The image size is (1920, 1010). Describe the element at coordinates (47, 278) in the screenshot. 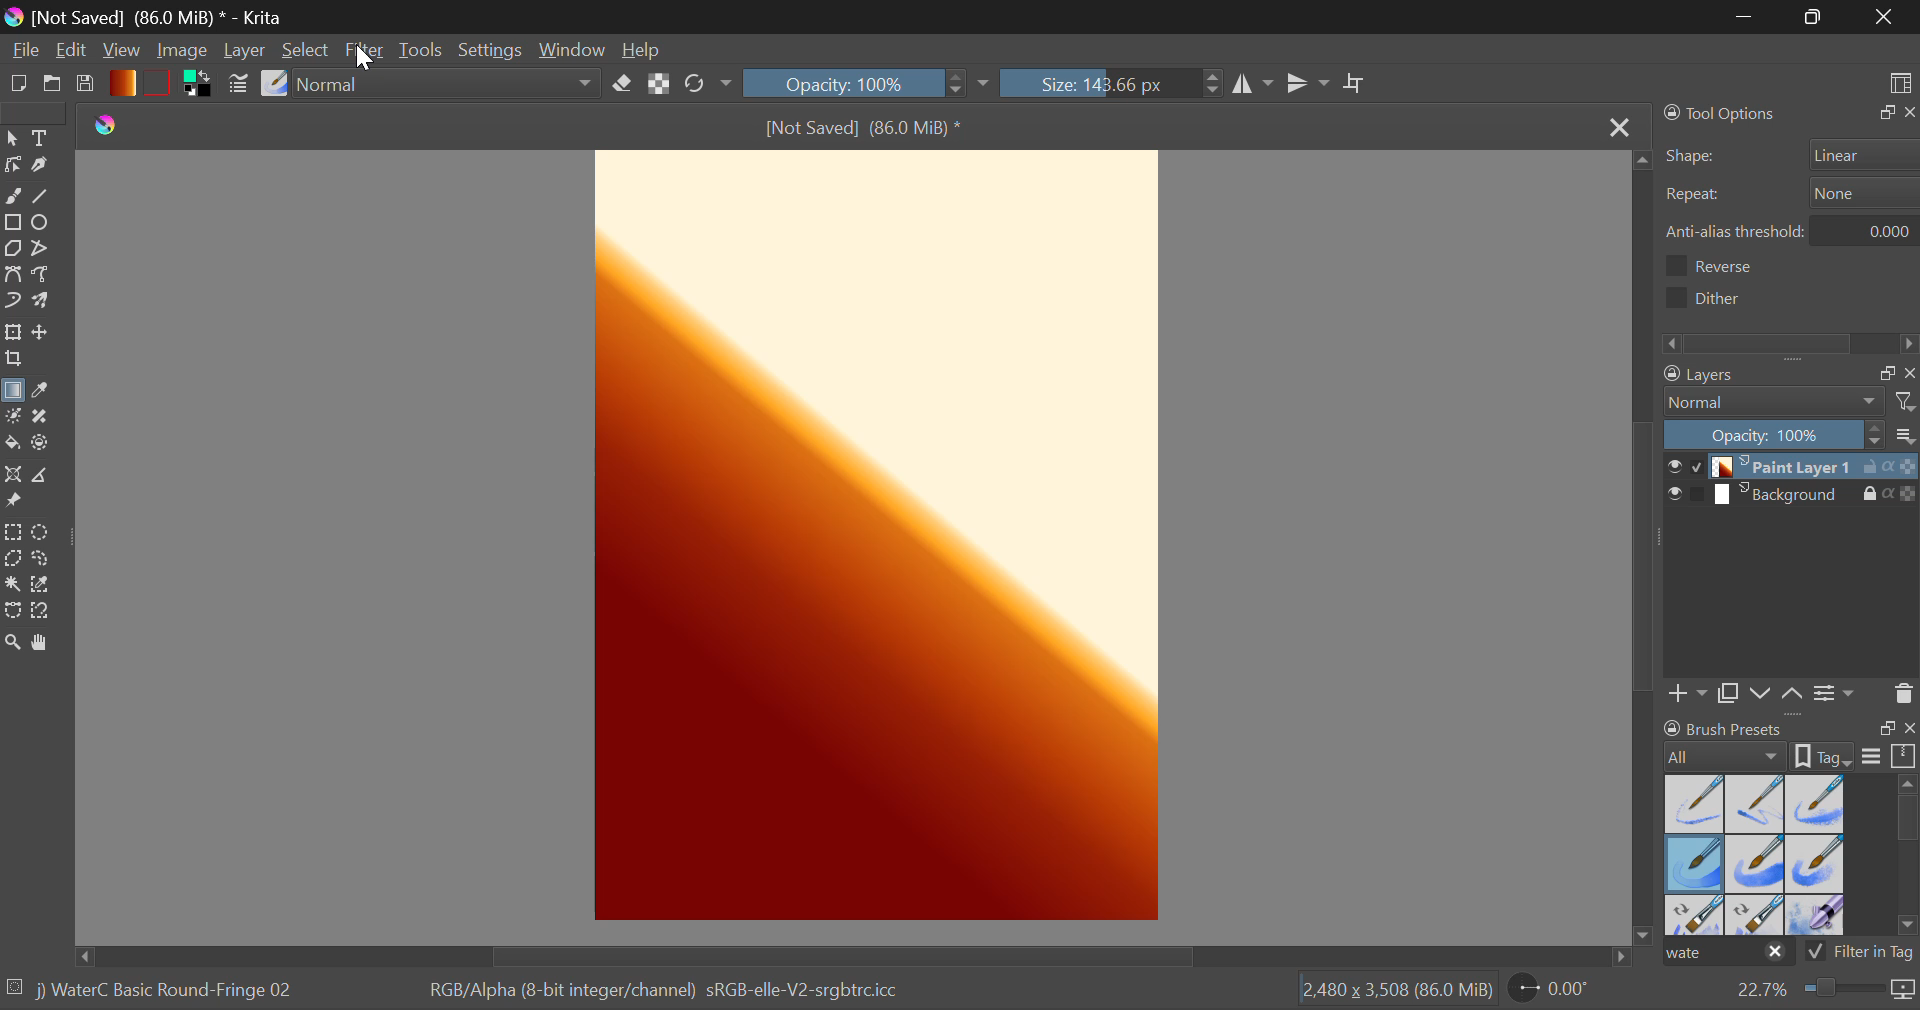

I see `Freehand Path Tool` at that location.